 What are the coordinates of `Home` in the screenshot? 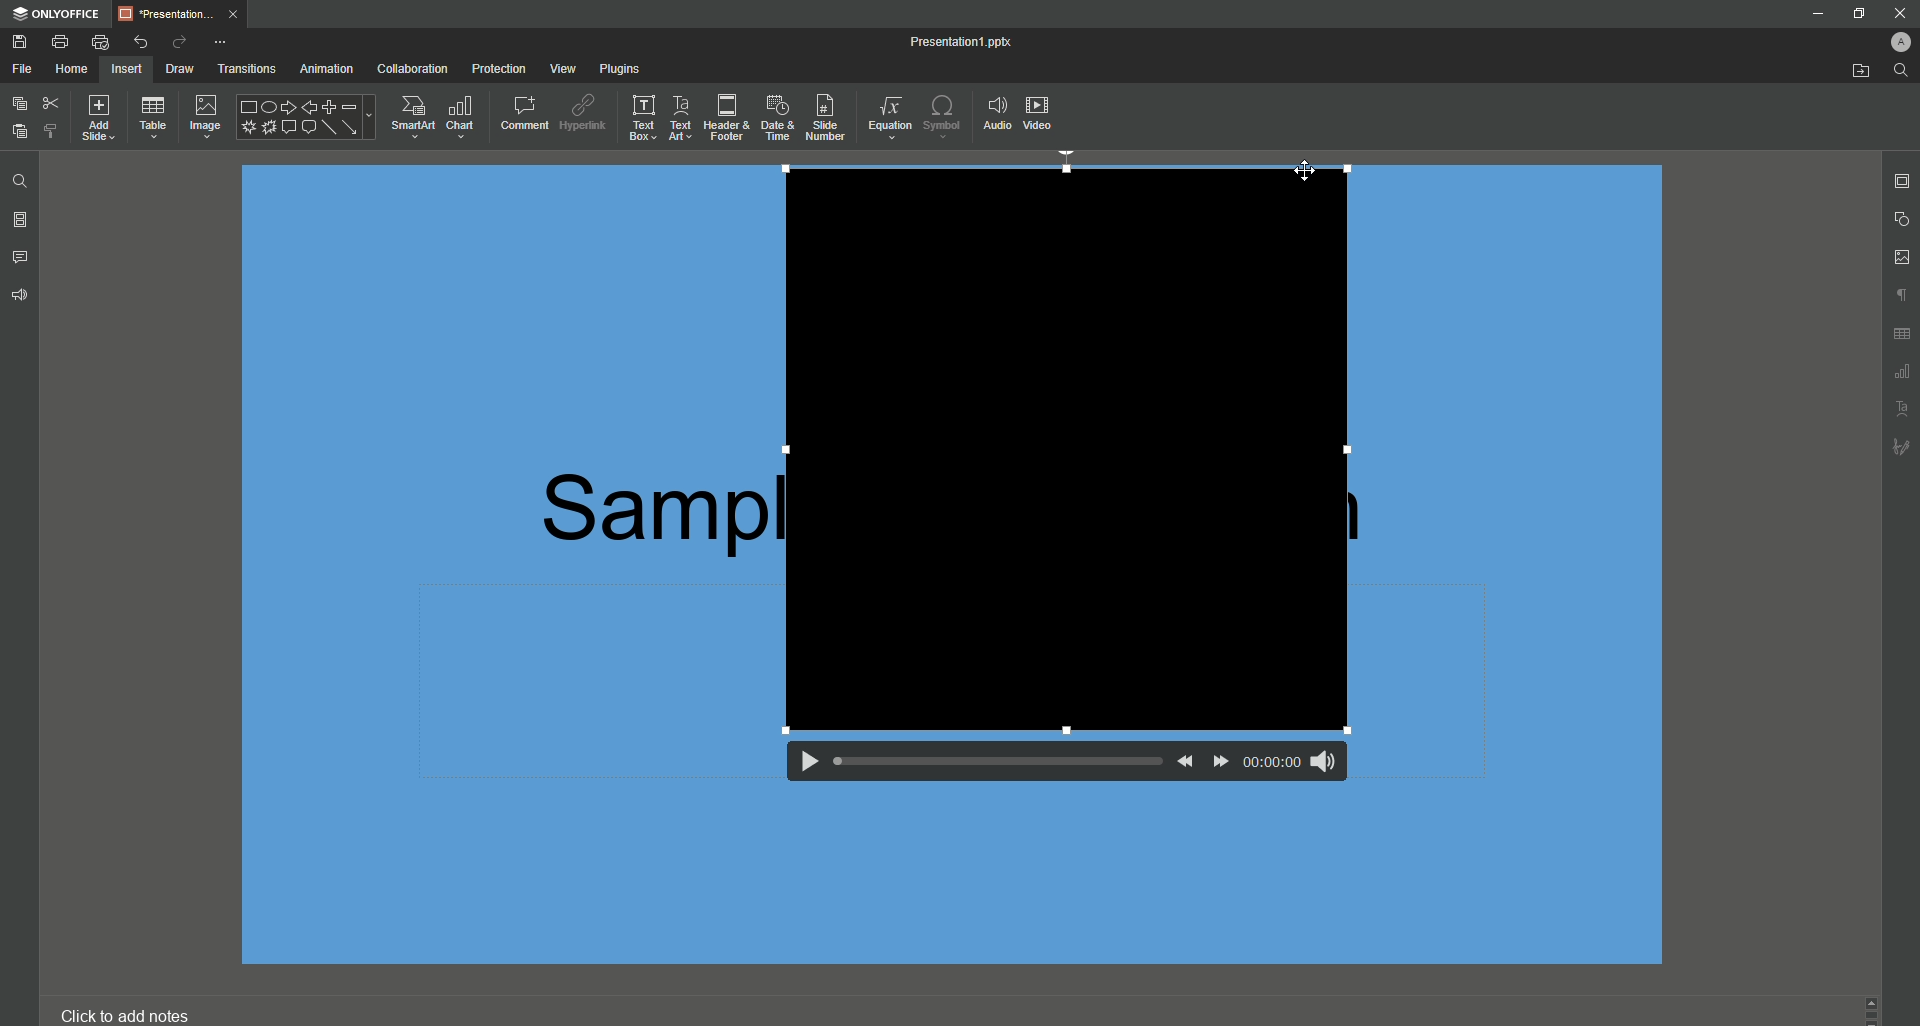 It's located at (72, 70).